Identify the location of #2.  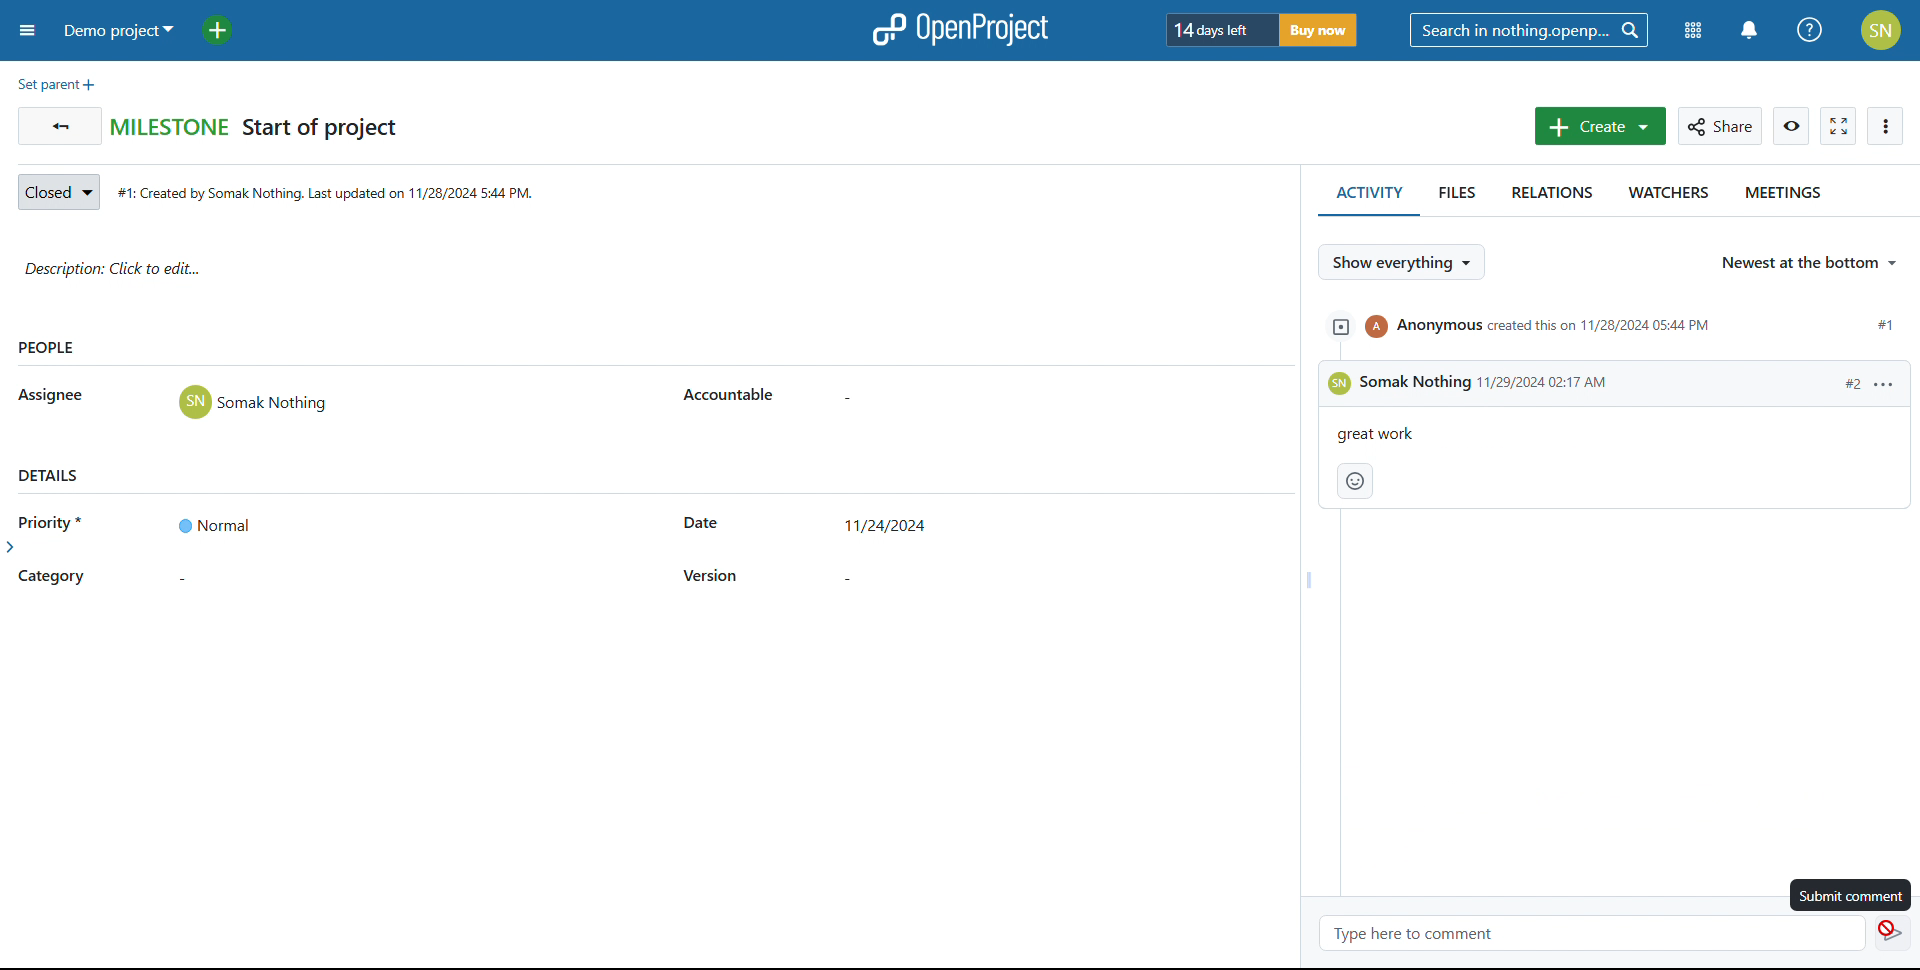
(1838, 385).